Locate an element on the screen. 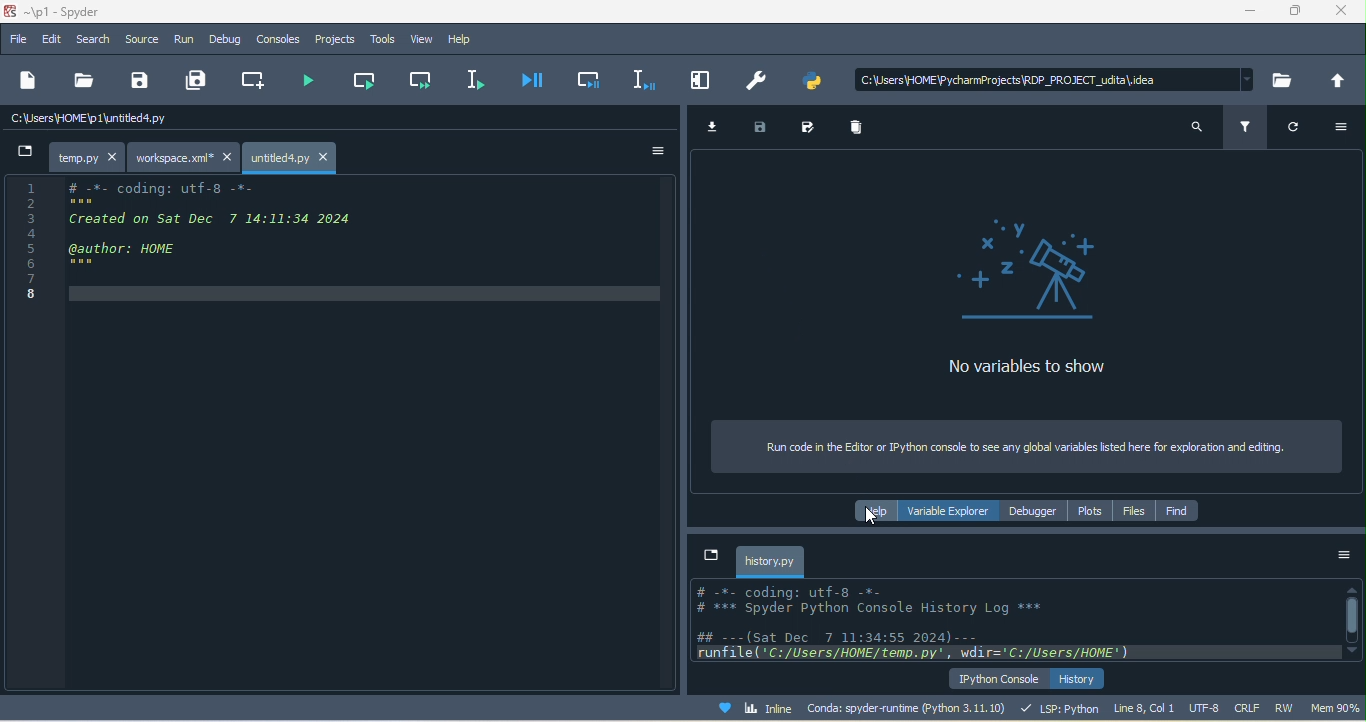  help is located at coordinates (469, 38).